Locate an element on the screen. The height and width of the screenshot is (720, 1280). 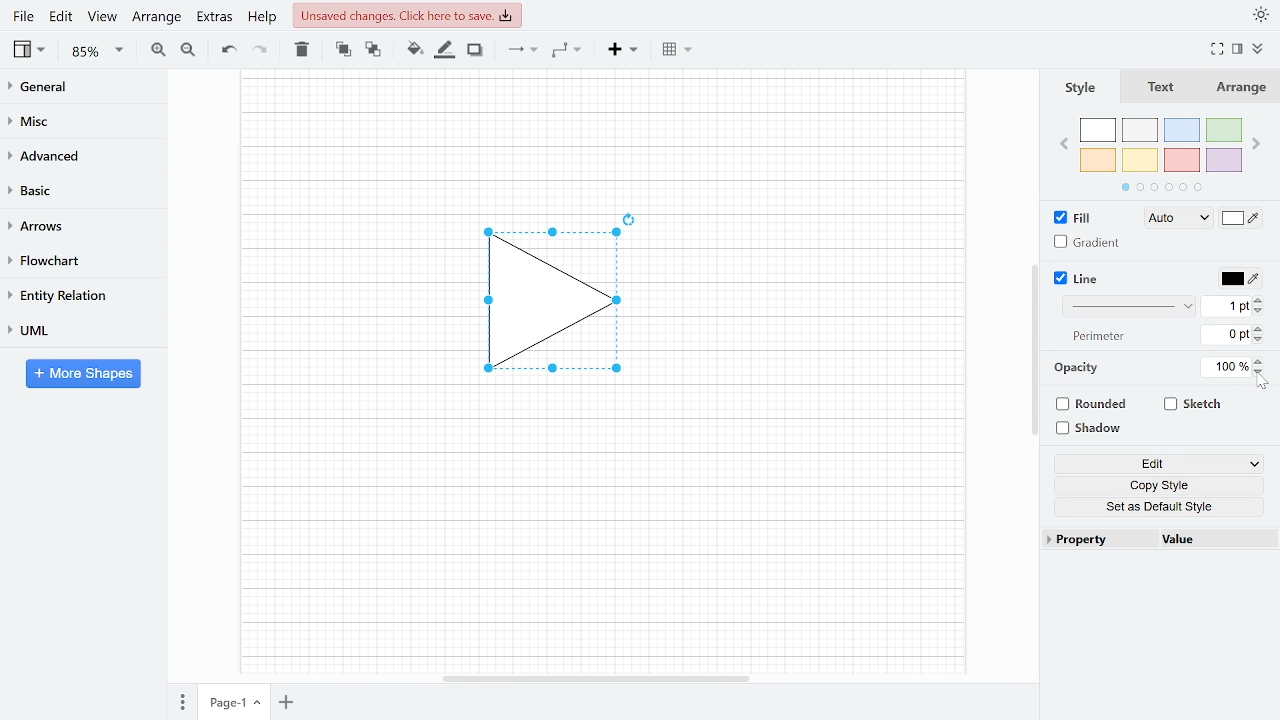
Current line width is located at coordinates (1227, 305).